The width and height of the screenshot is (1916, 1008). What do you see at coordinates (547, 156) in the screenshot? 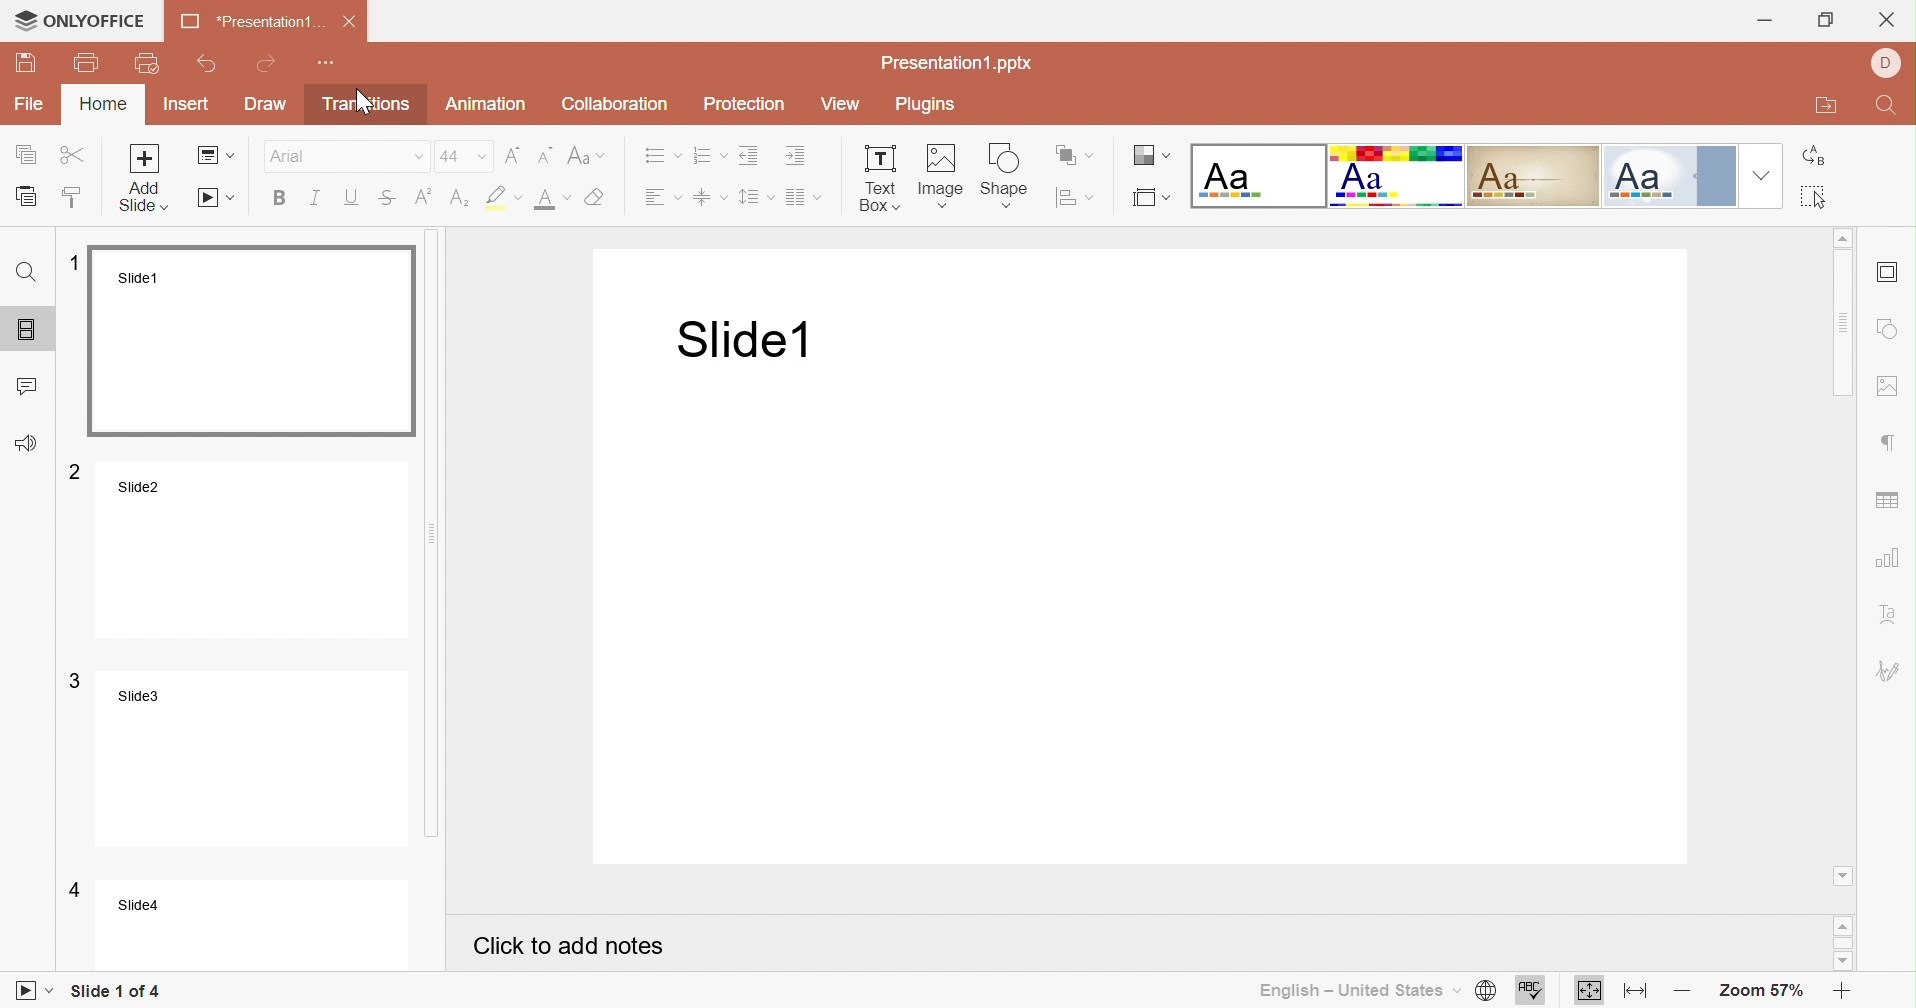
I see `Decrement font size` at bounding box center [547, 156].